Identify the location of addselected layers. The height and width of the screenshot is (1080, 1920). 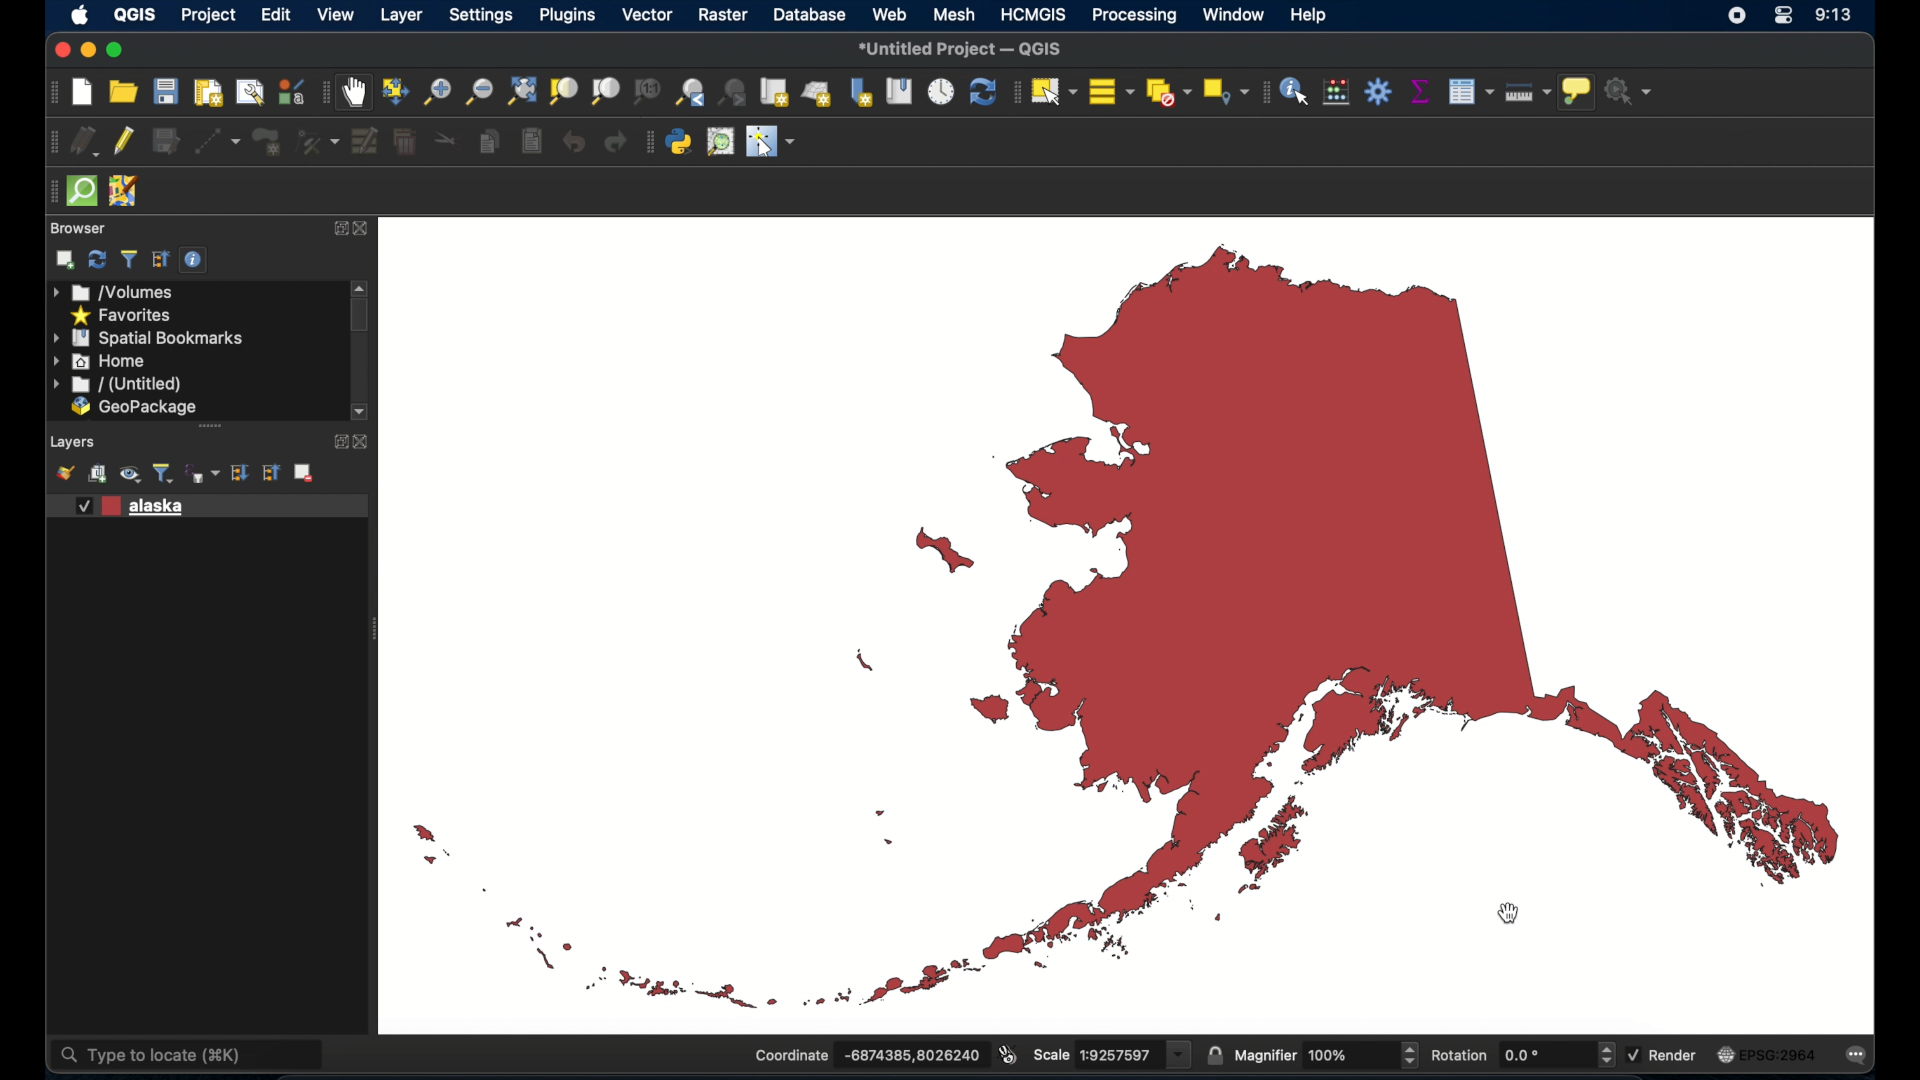
(64, 260).